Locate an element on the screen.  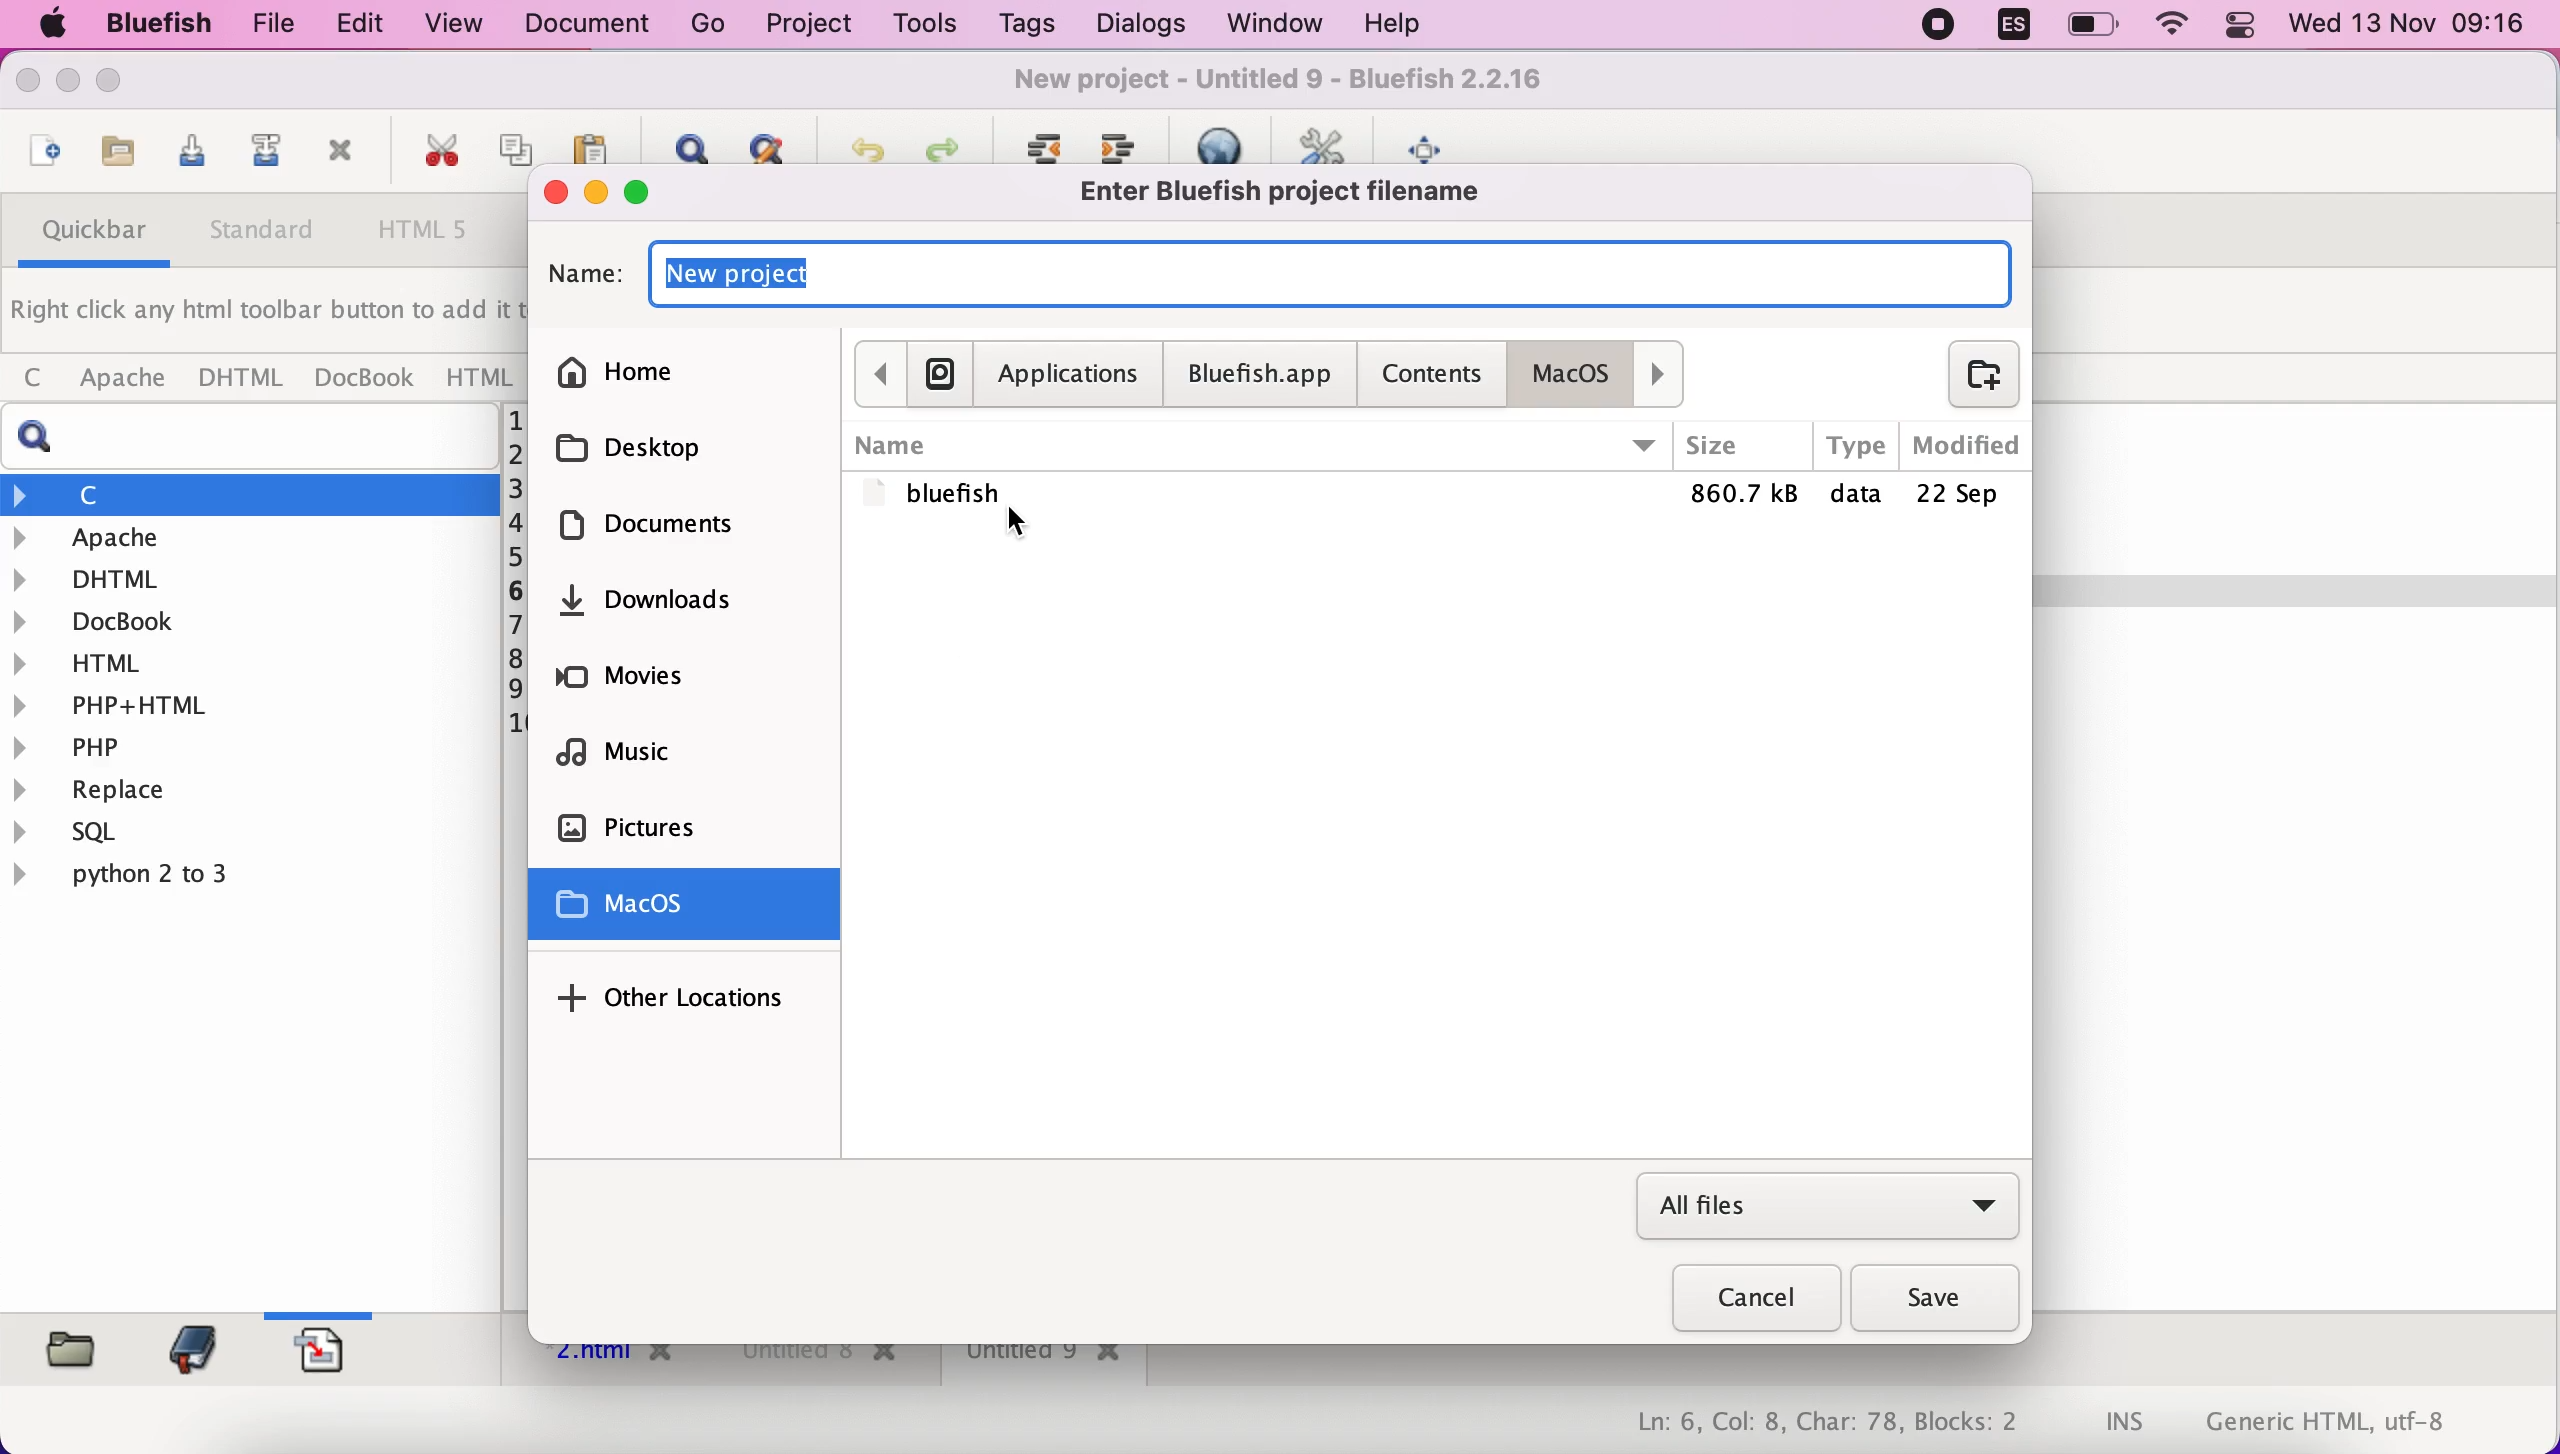
generic html is located at coordinates (2357, 1420).